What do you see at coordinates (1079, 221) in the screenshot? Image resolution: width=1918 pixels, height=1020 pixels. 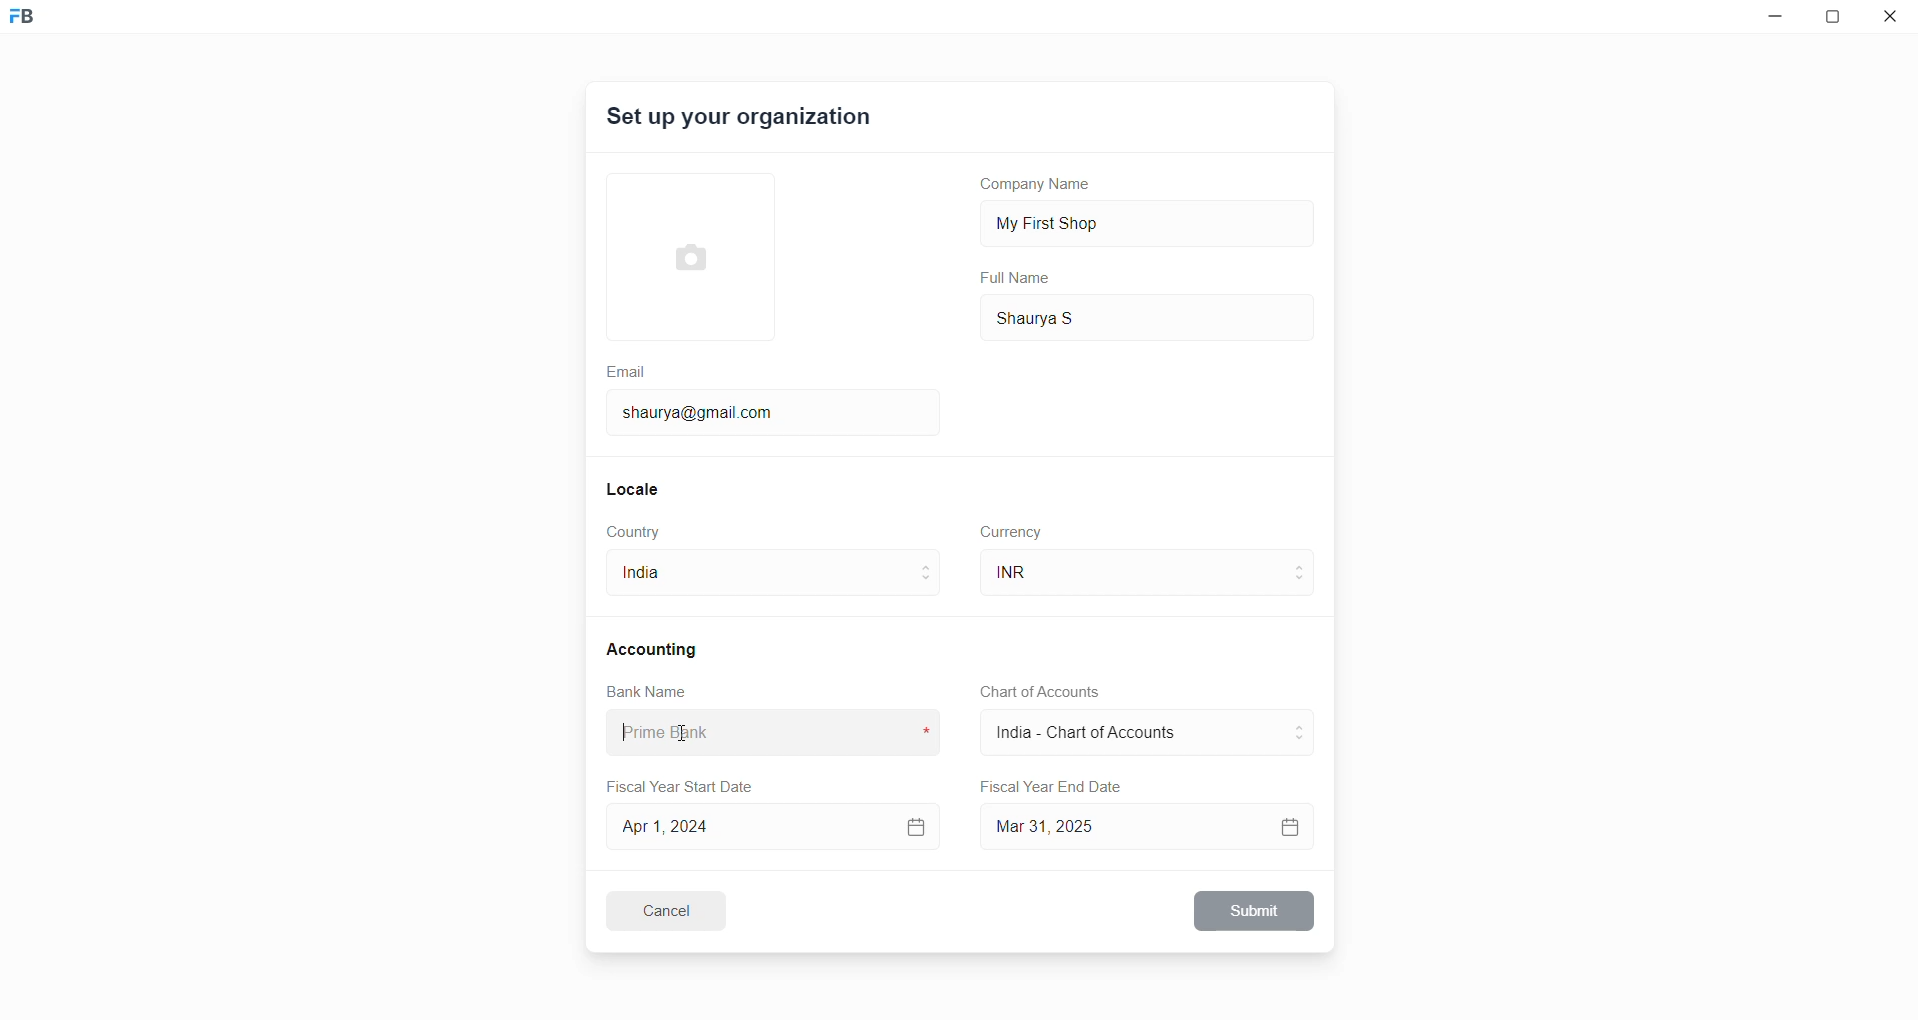 I see `My First Shop` at bounding box center [1079, 221].